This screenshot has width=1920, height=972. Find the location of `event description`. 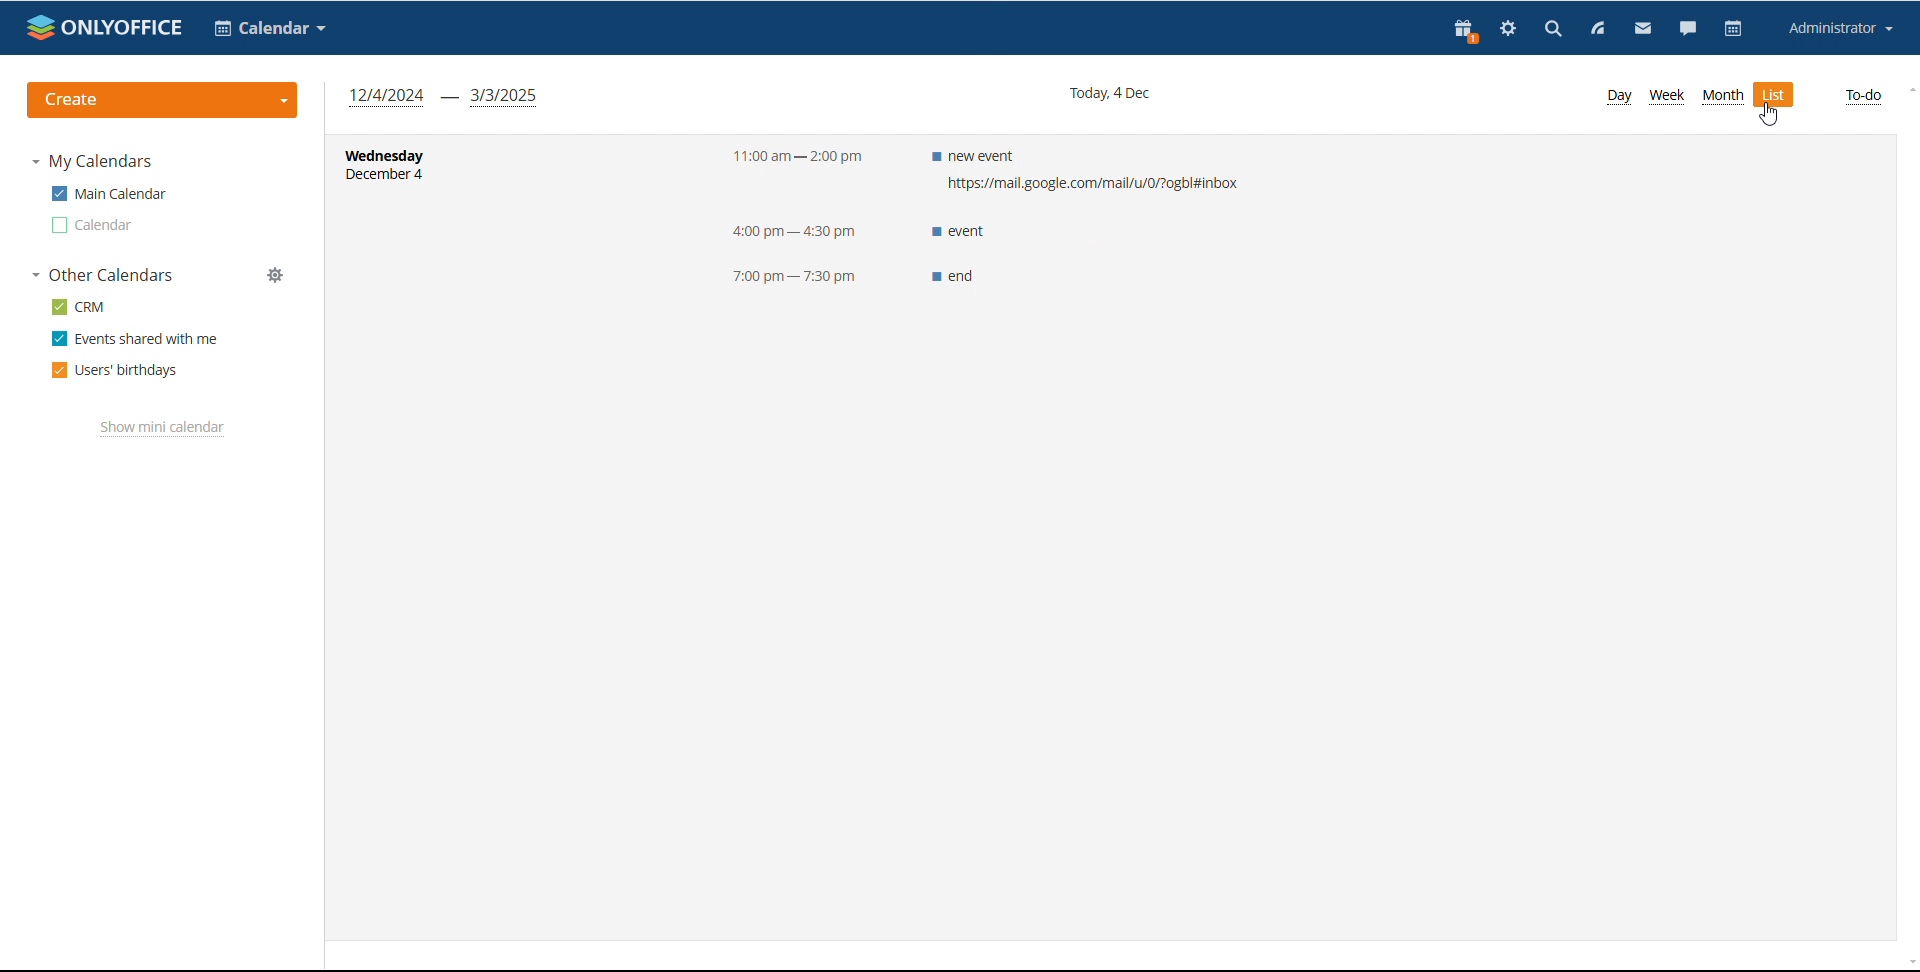

event description is located at coordinates (1086, 214).